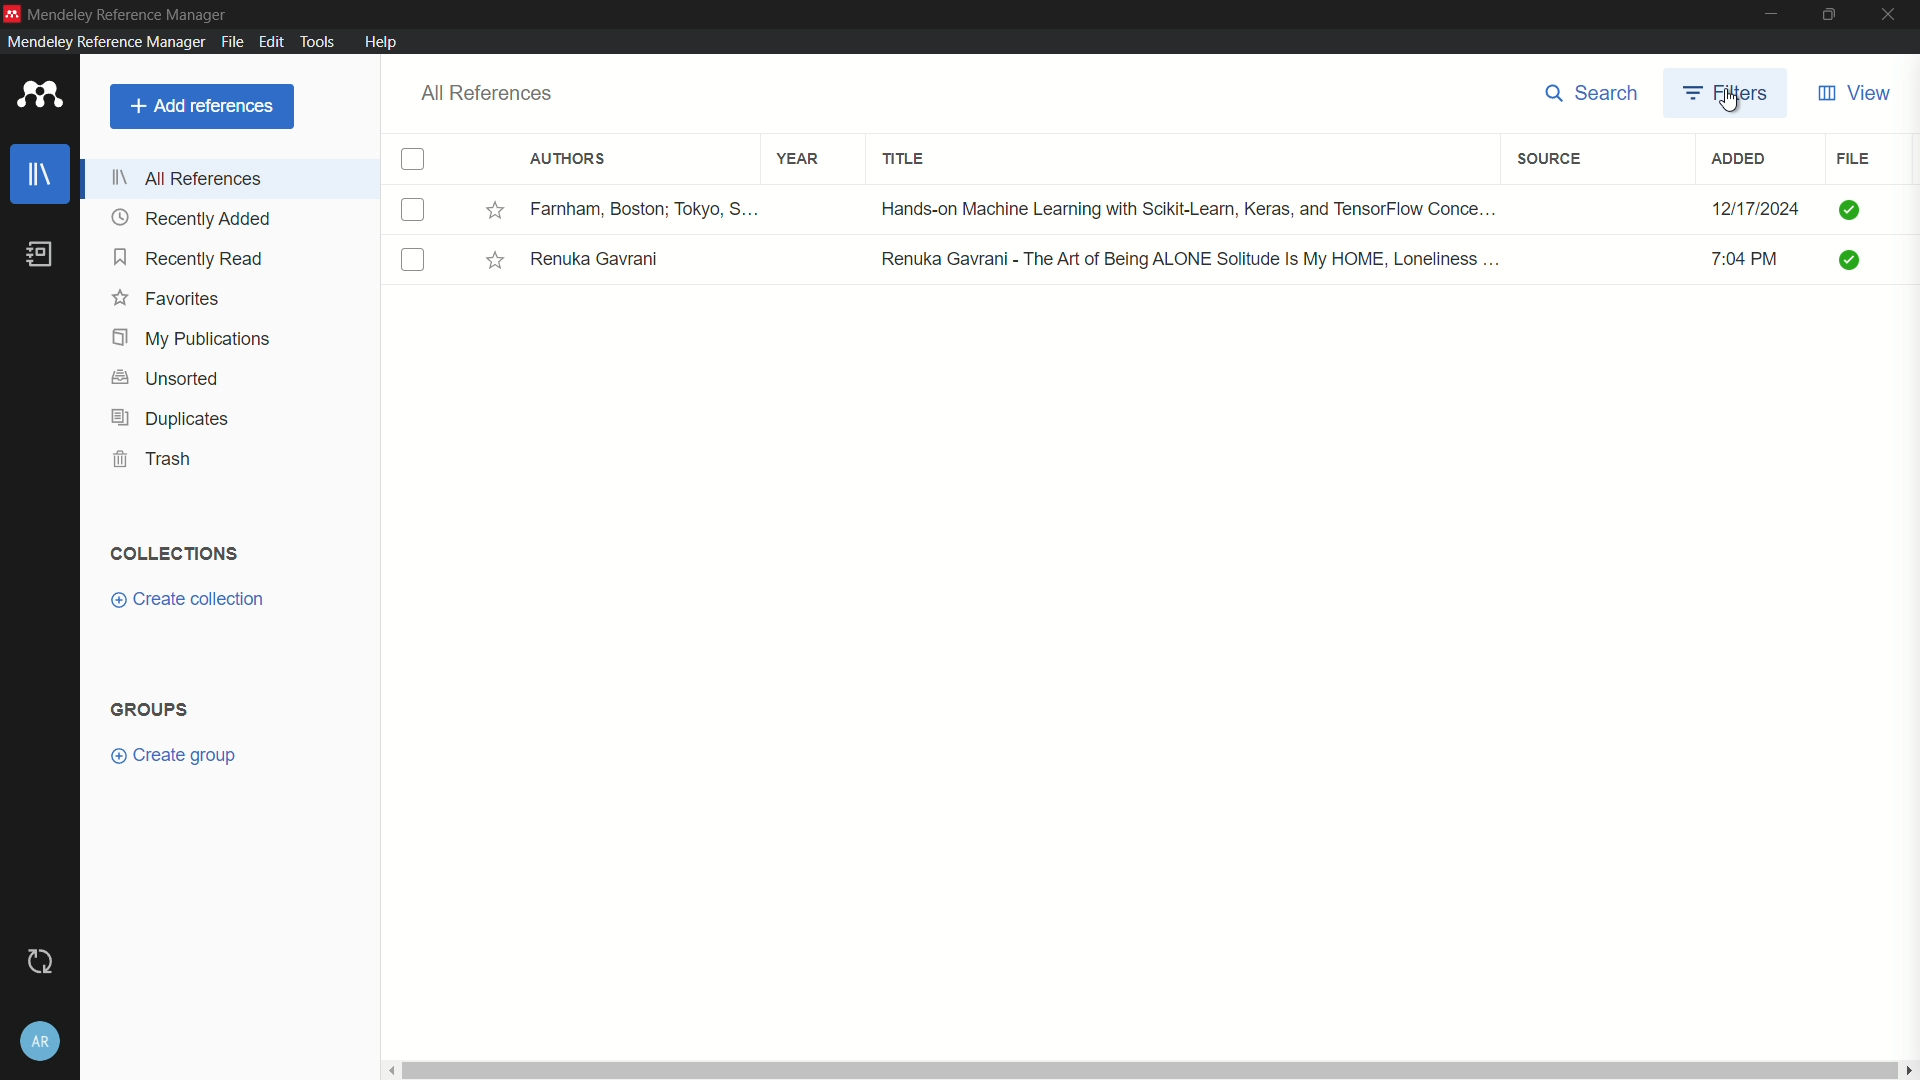  I want to click on Horizontal scroll bar, so click(1147, 1069).